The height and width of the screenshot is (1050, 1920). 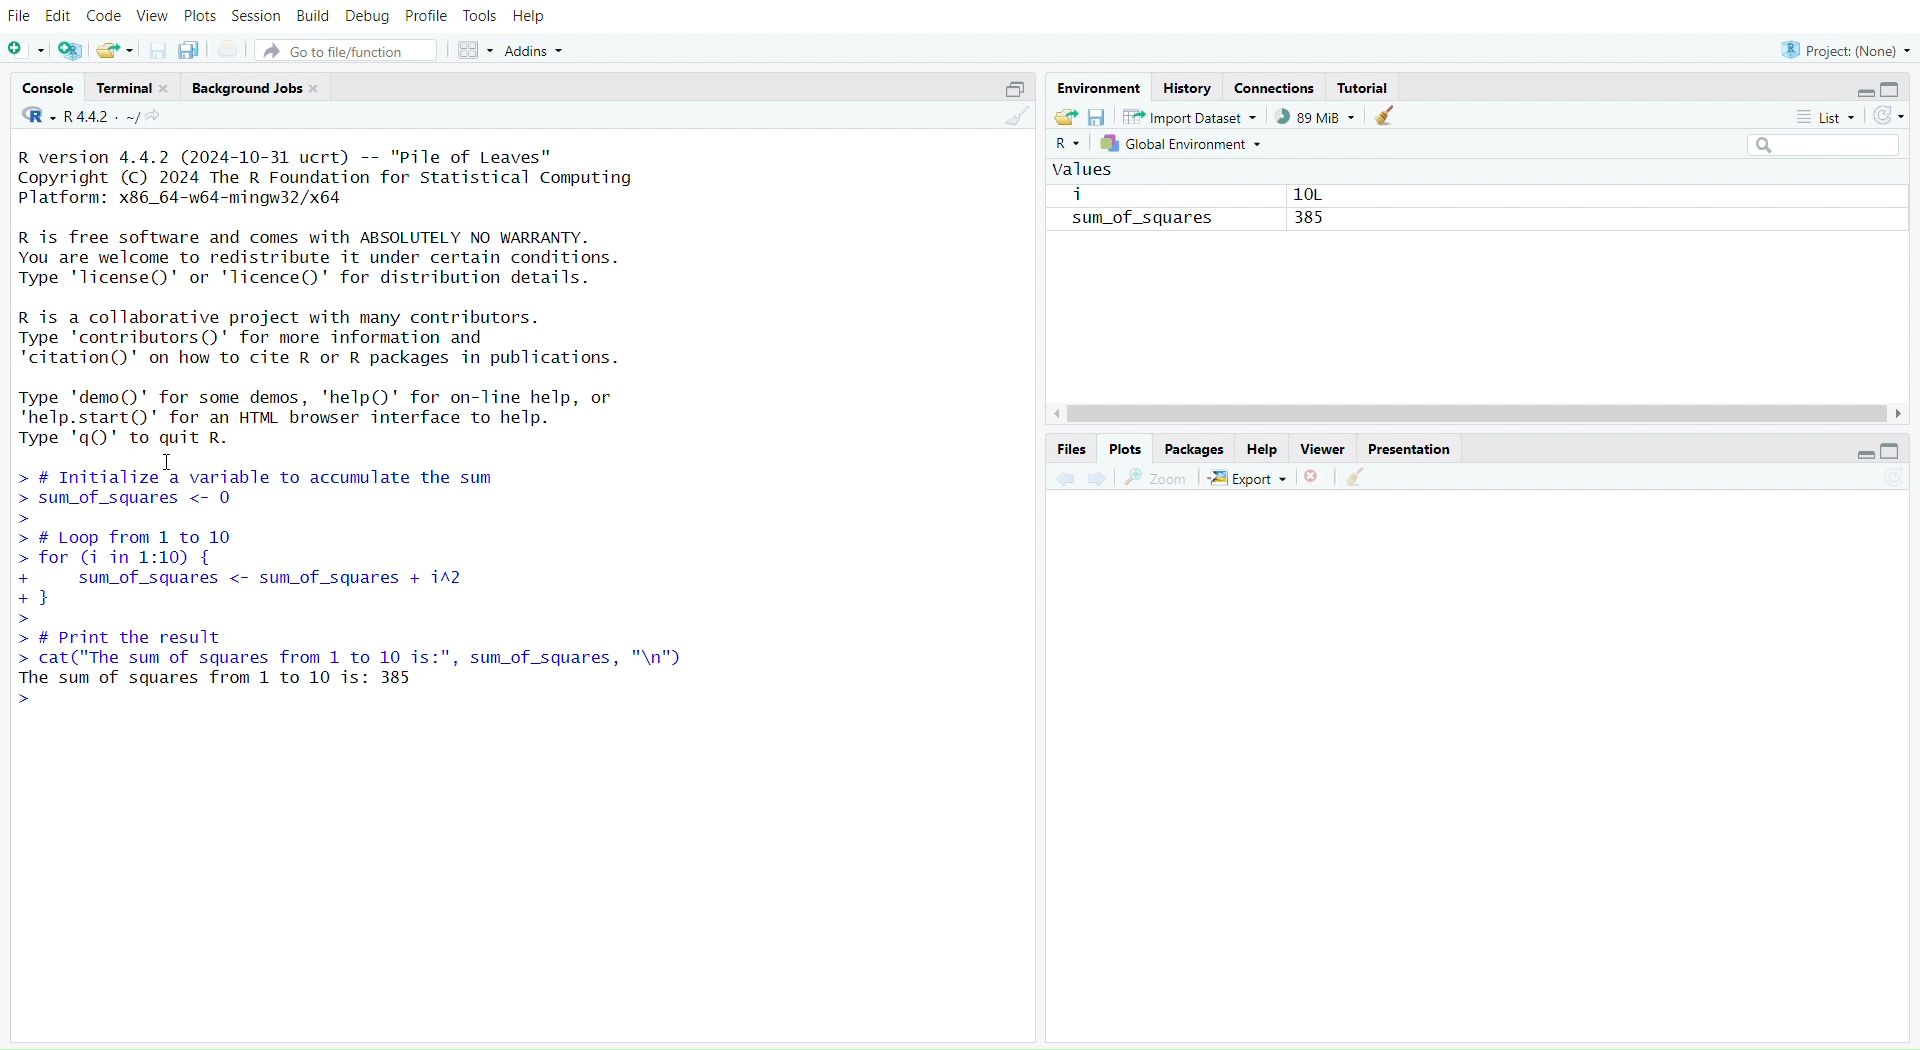 I want to click on go to file/function, so click(x=347, y=52).